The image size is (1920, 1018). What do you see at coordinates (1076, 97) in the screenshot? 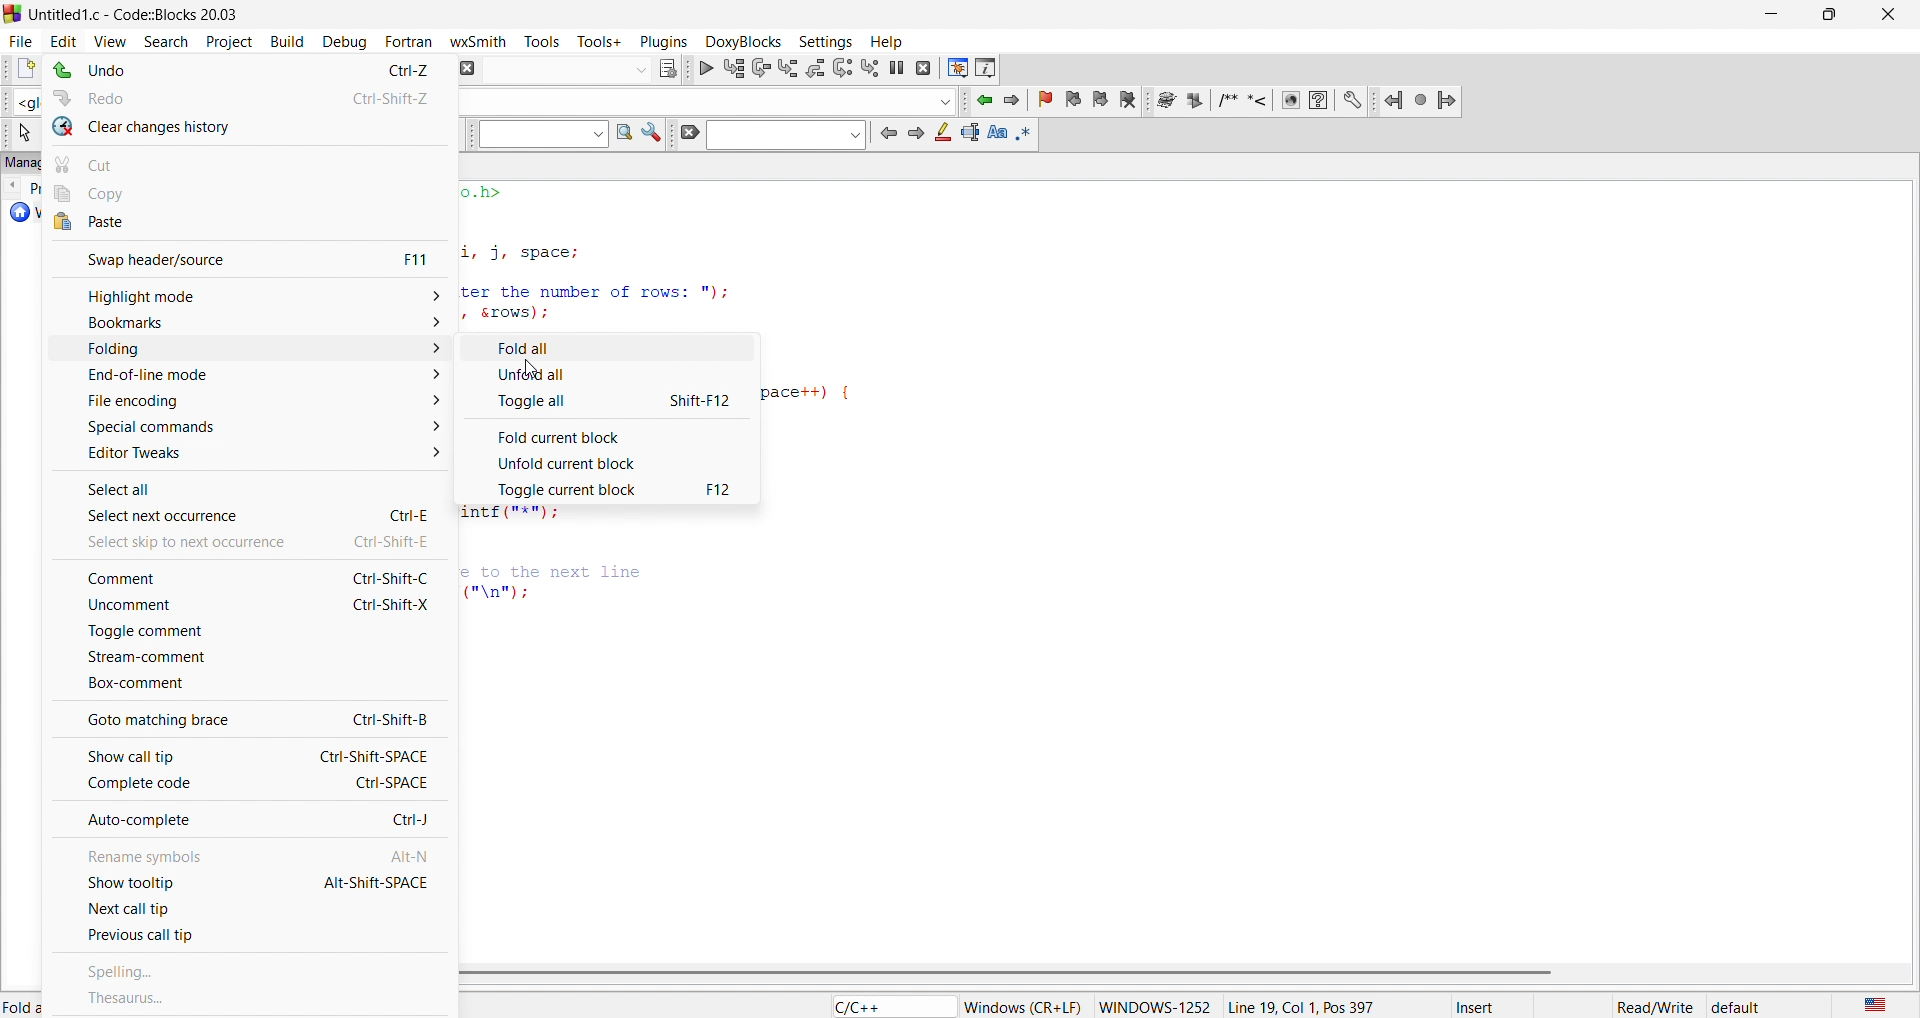
I see `previous bookmark` at bounding box center [1076, 97].